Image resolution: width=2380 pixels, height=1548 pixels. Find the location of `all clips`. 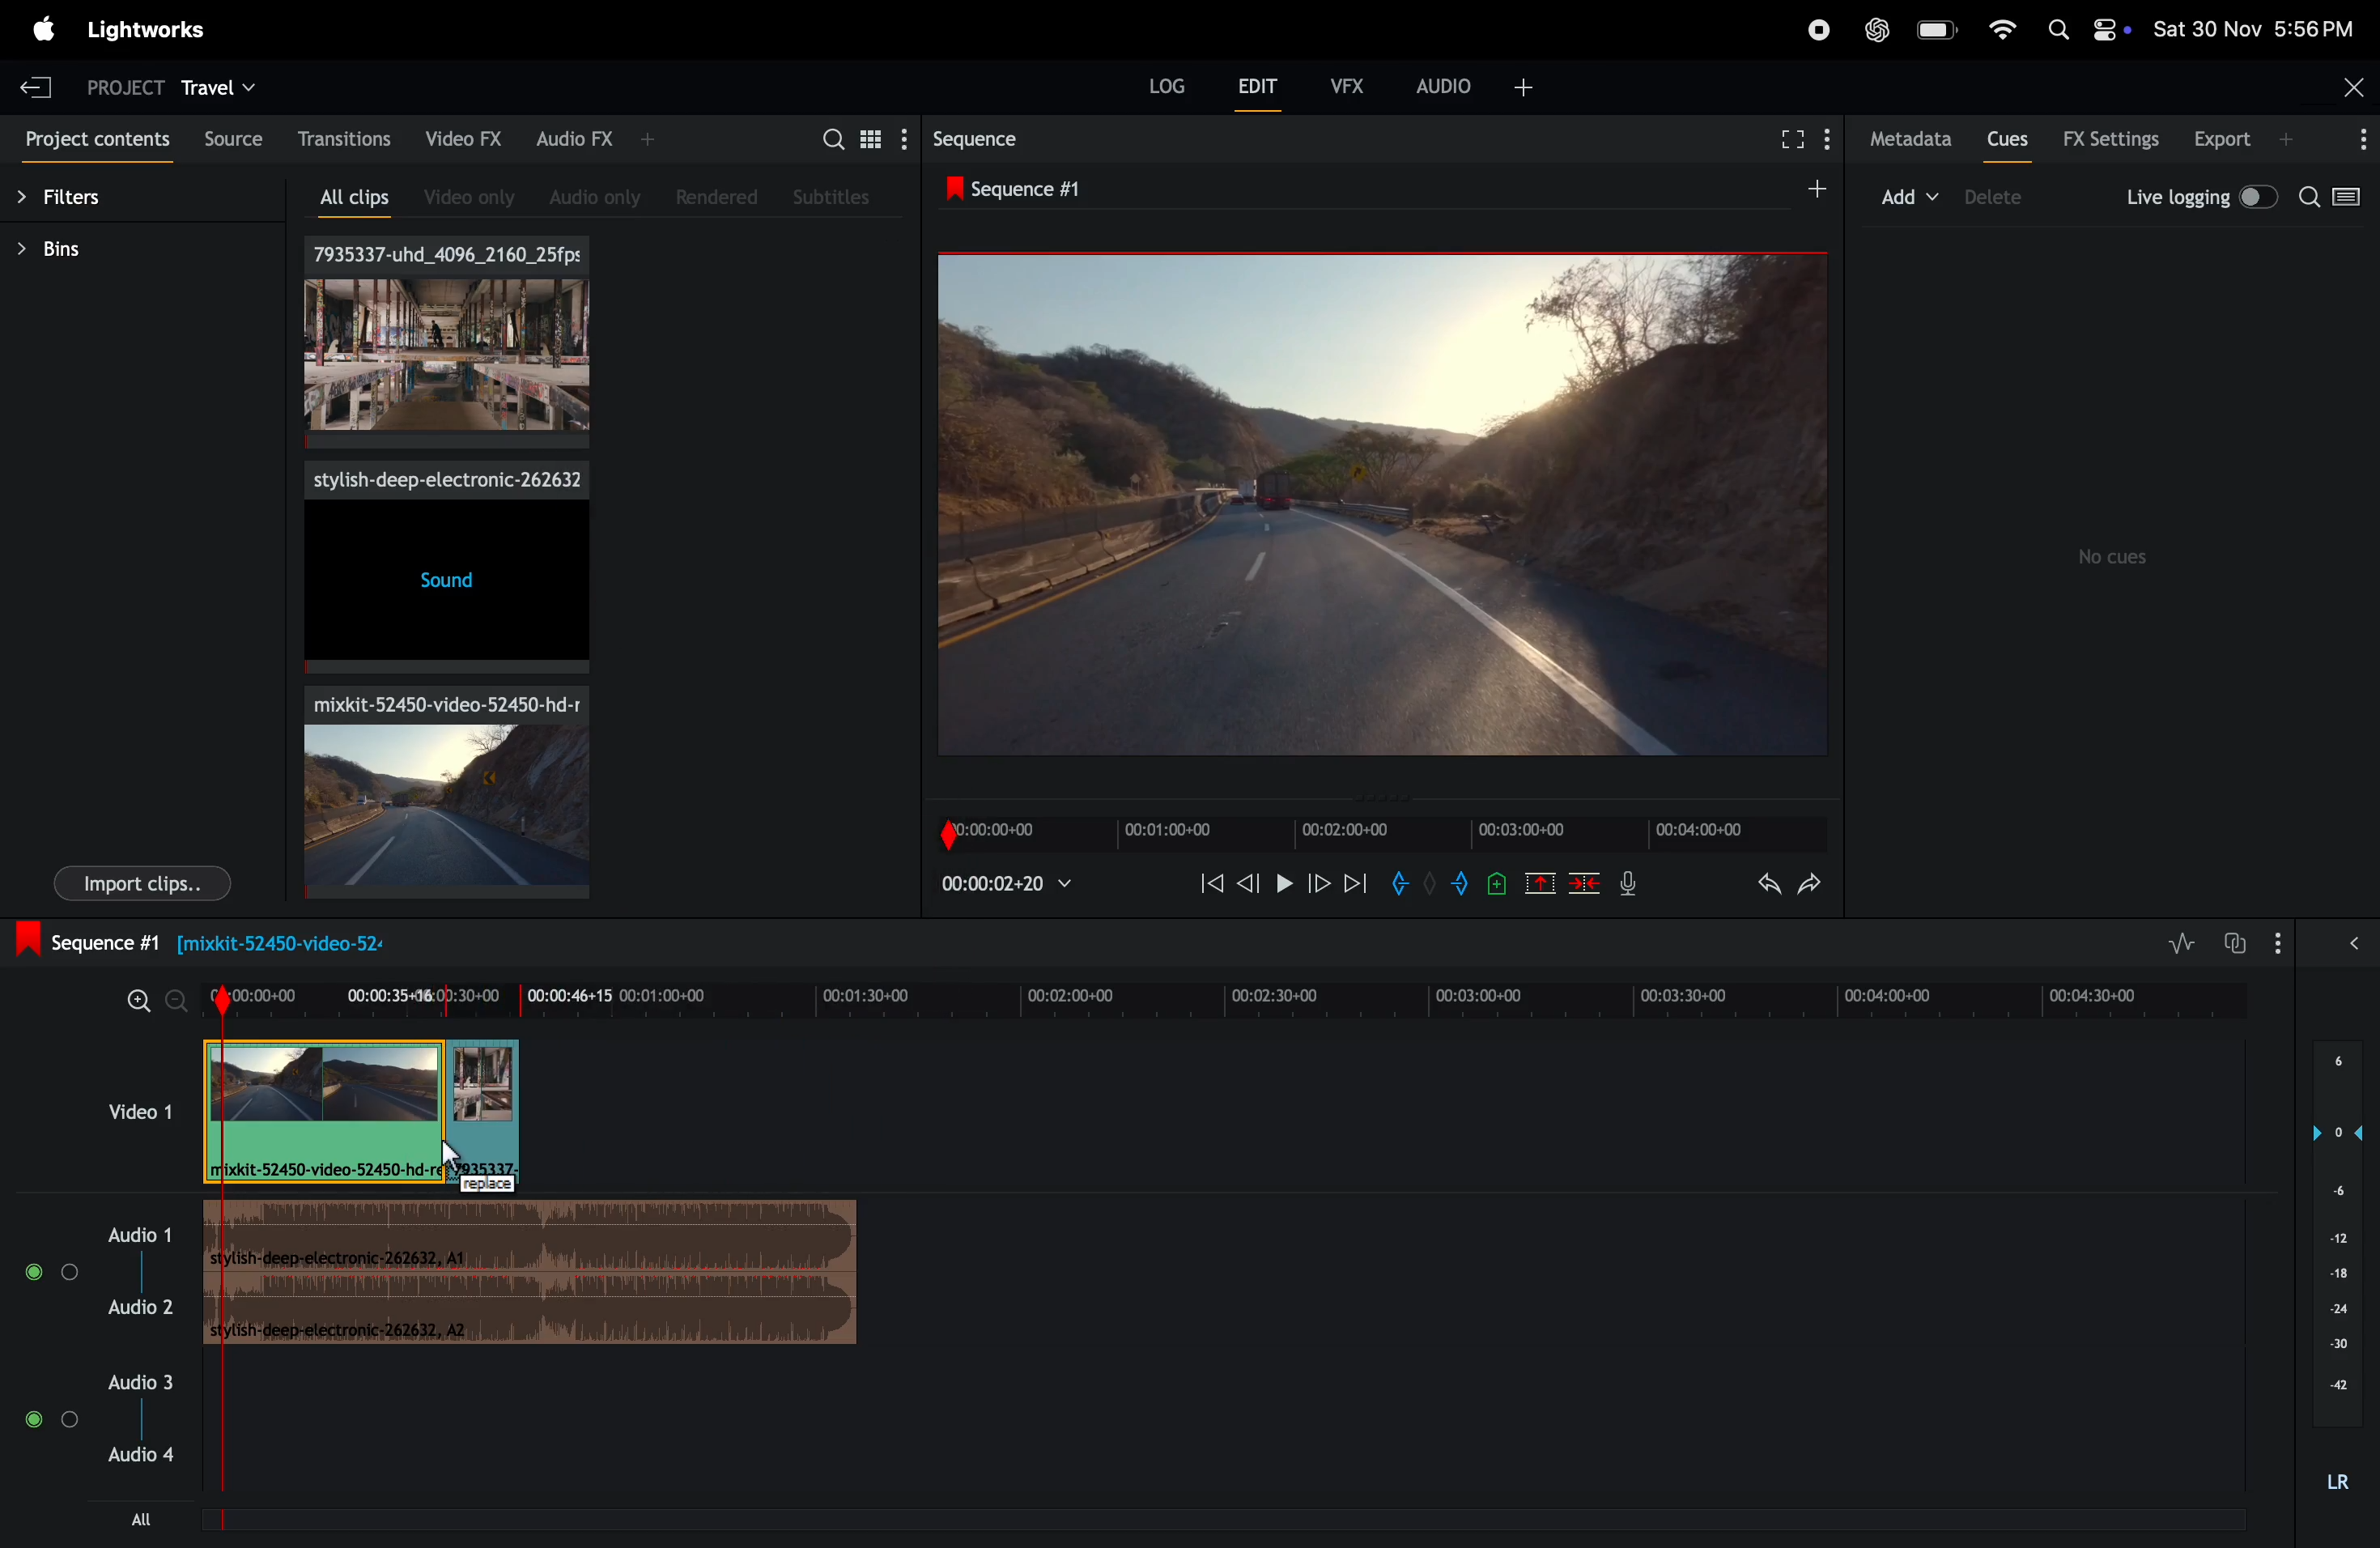

all clips is located at coordinates (343, 200).